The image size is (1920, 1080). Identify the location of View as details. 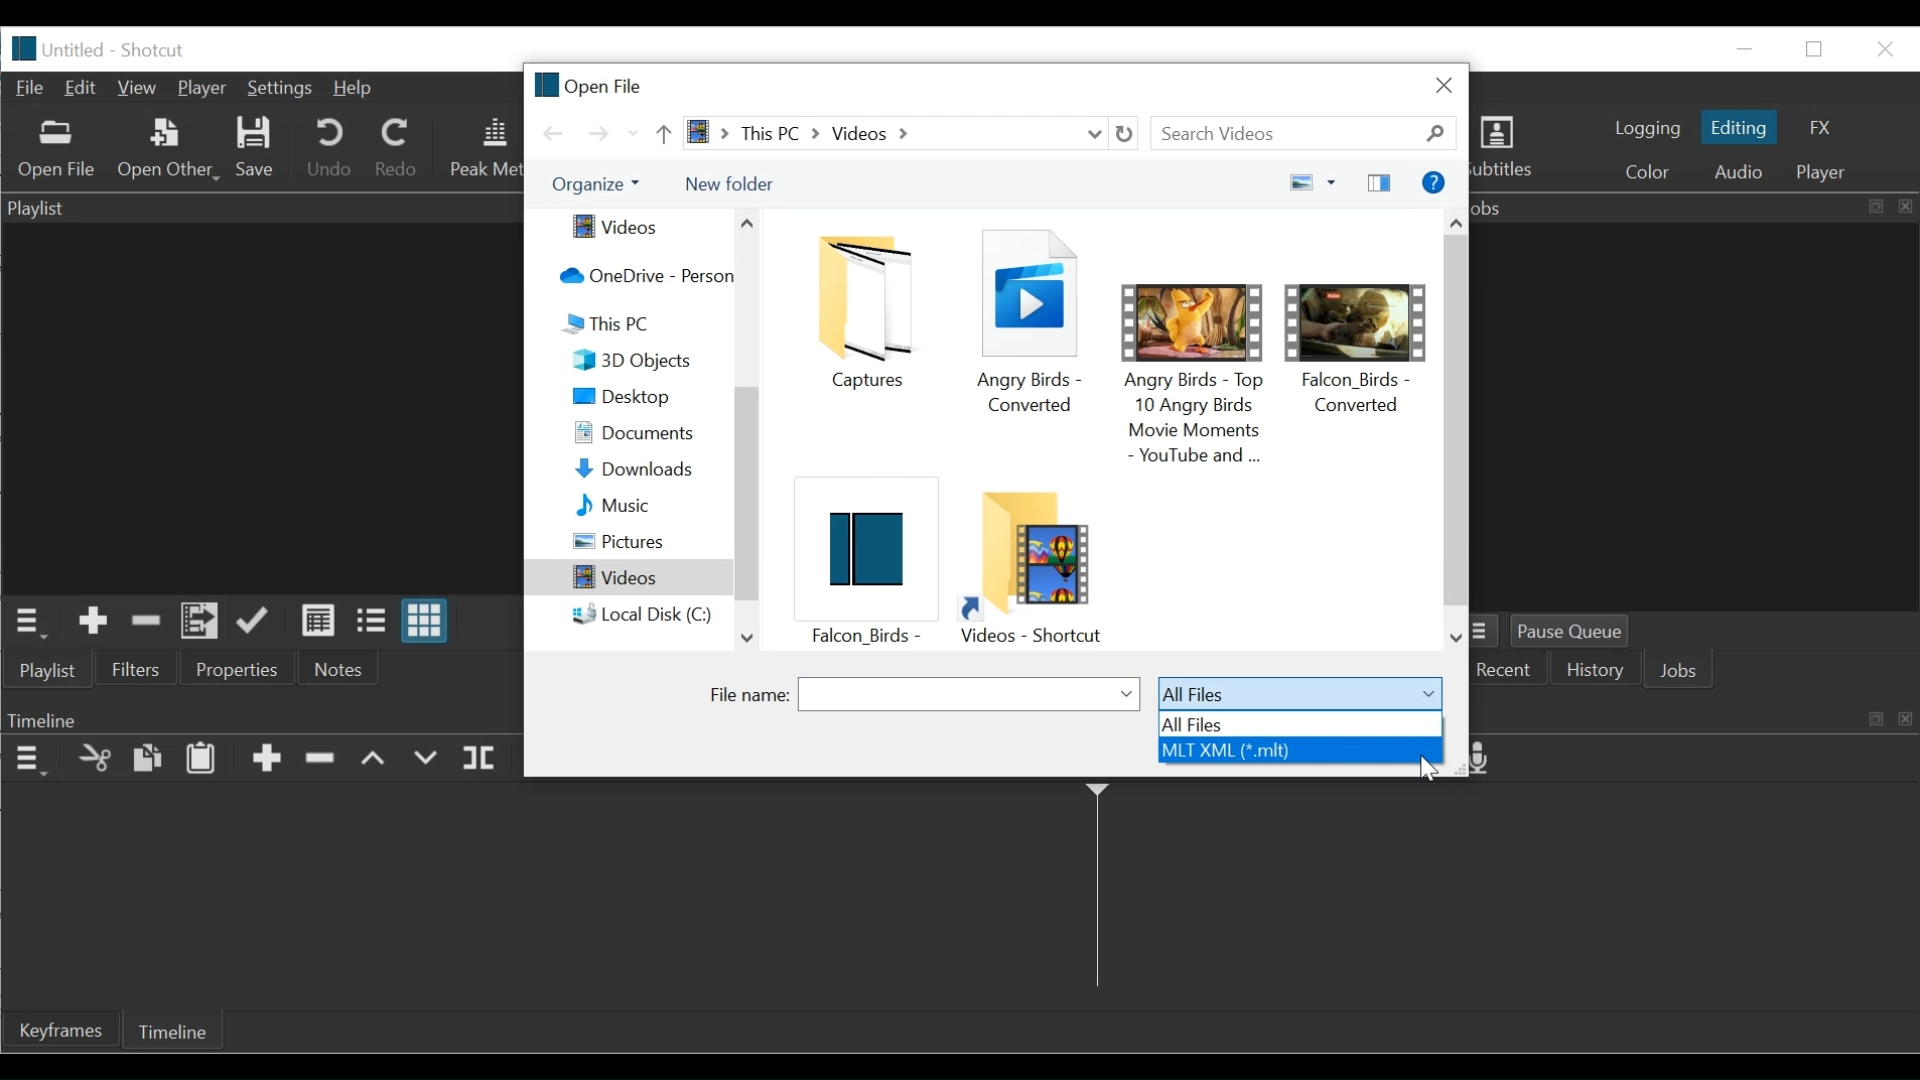
(320, 623).